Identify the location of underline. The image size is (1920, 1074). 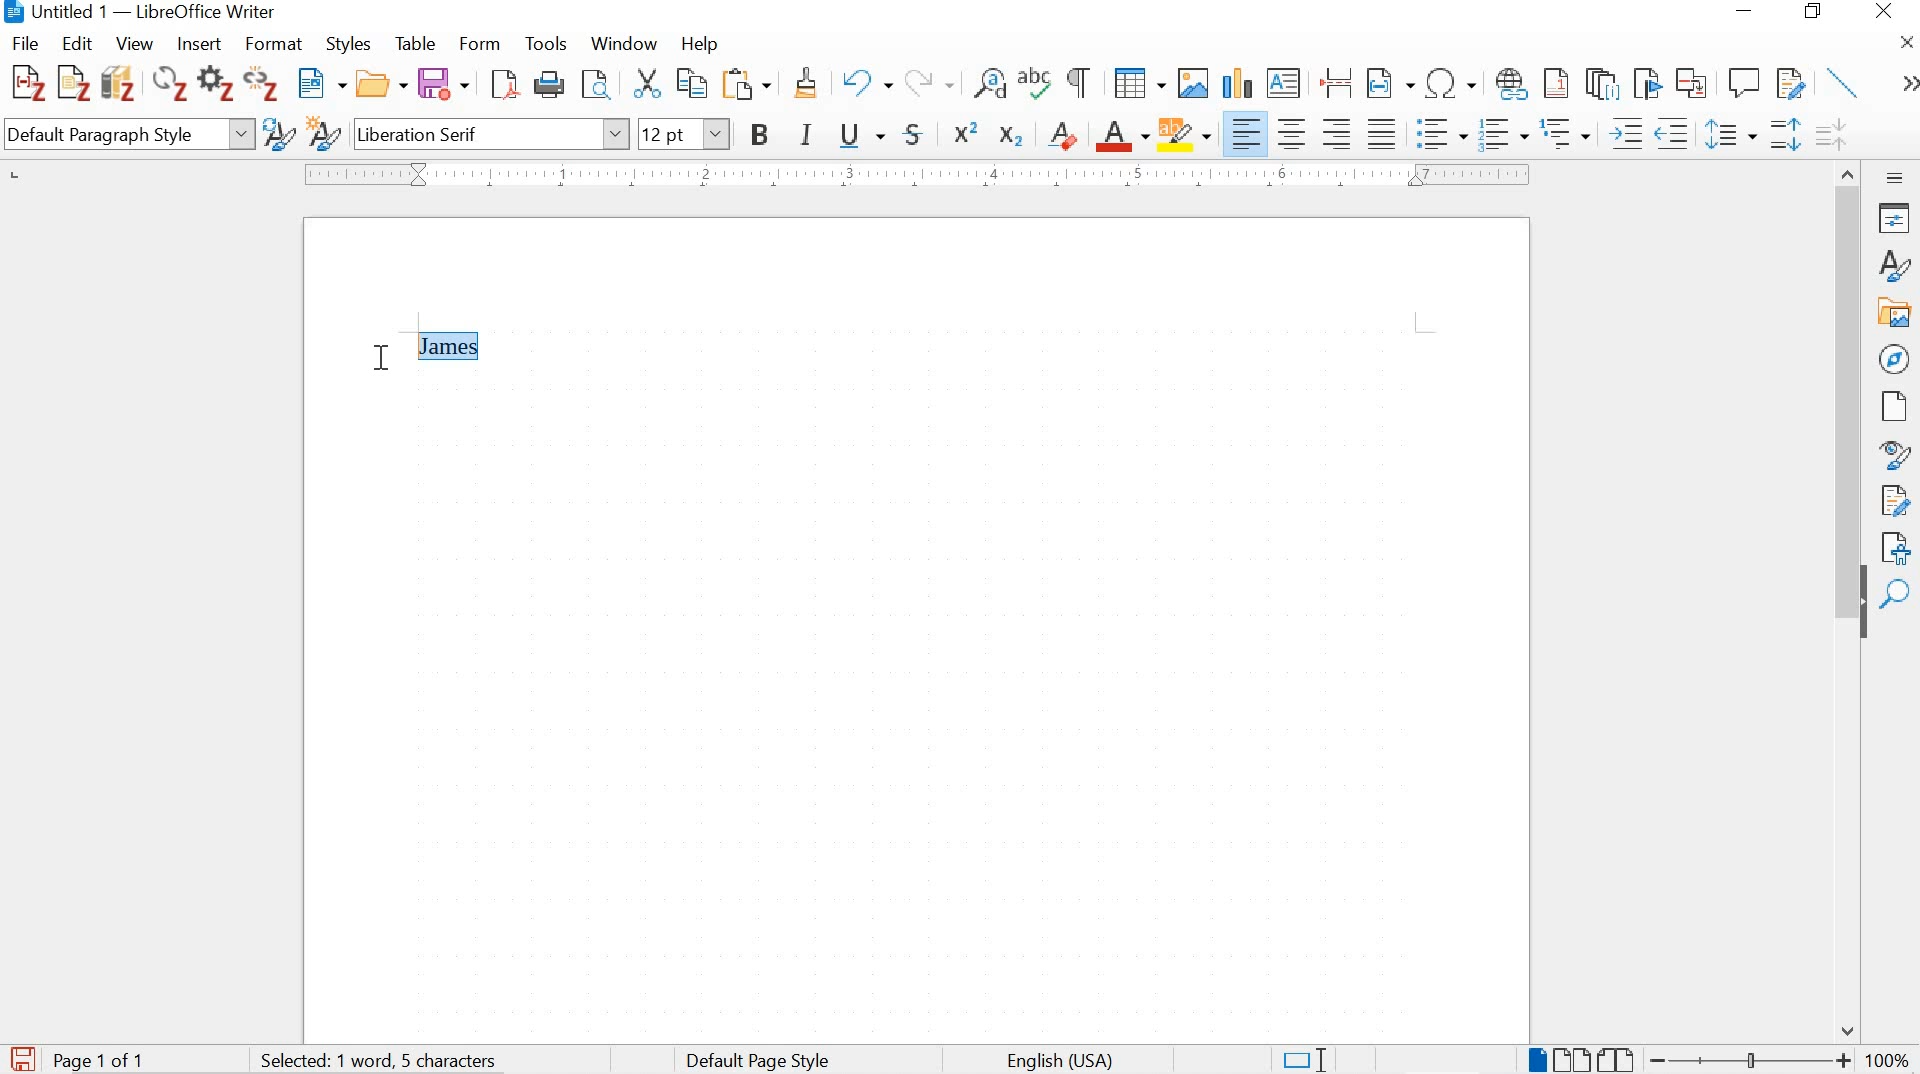
(862, 137).